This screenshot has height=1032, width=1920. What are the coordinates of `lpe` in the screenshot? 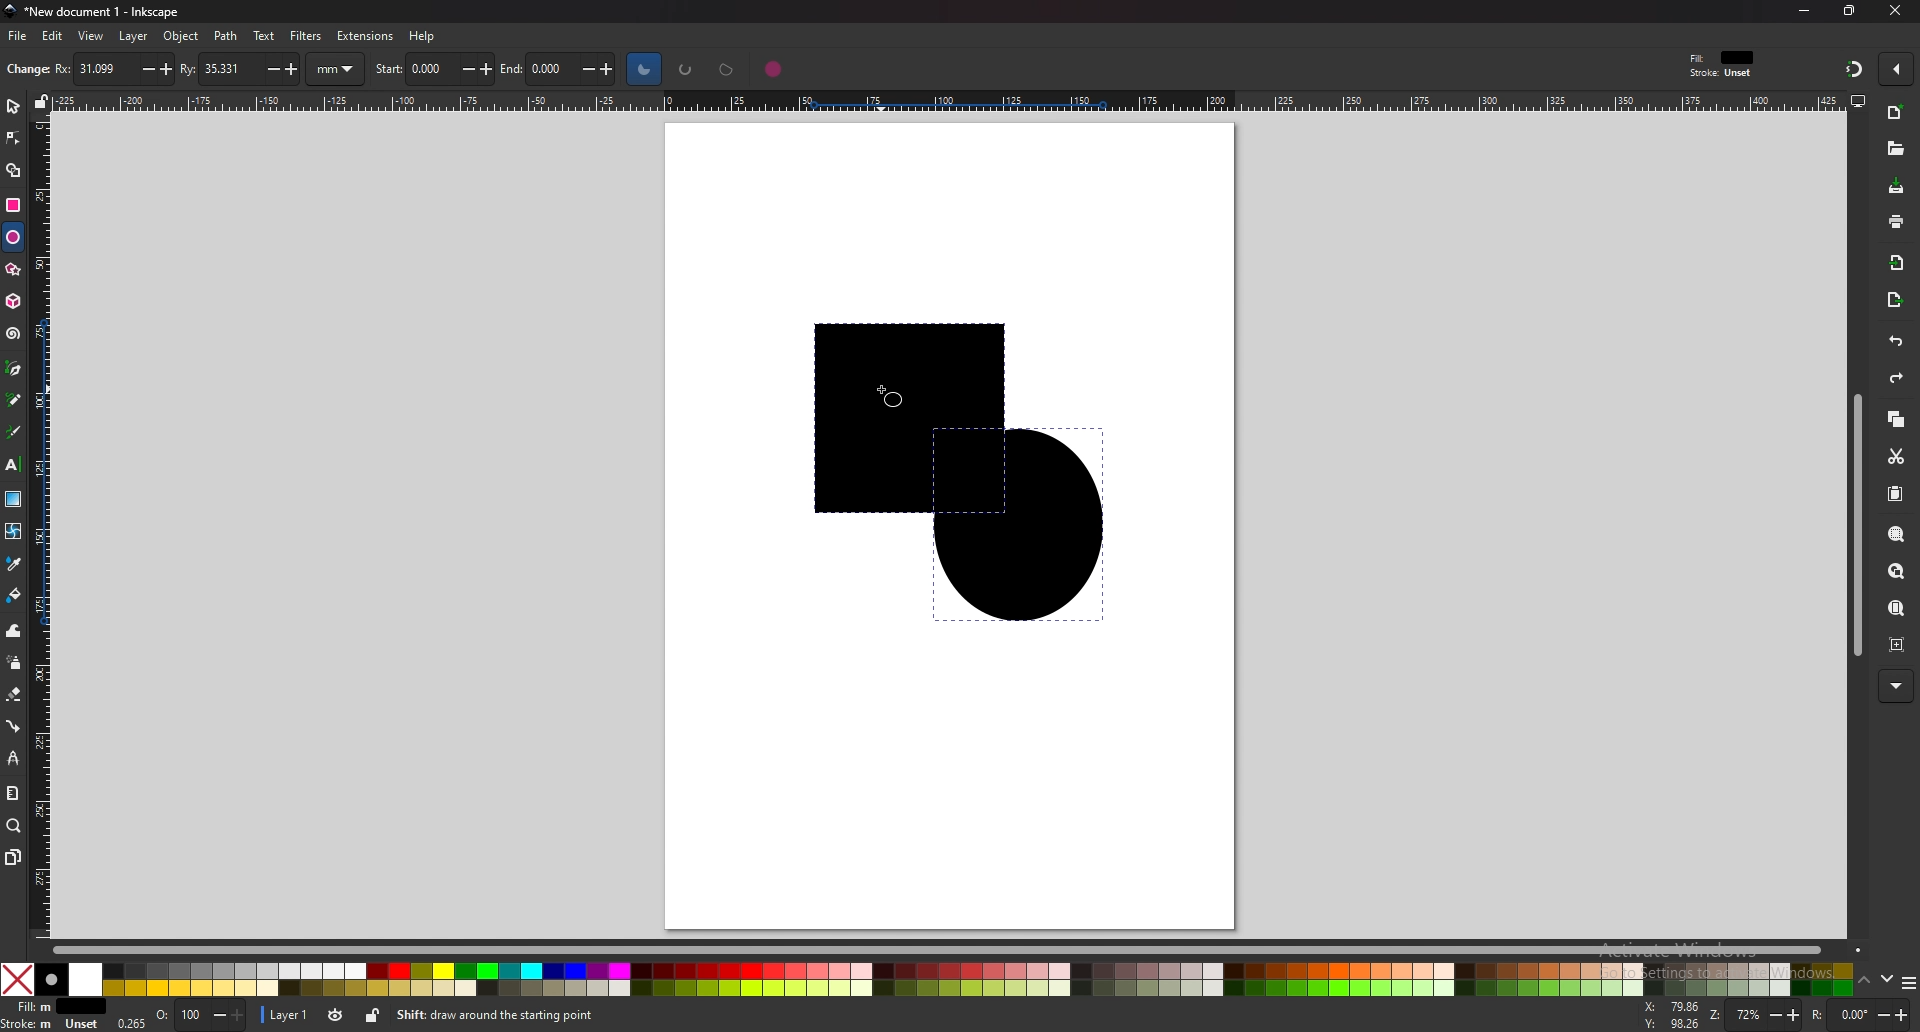 It's located at (14, 758).